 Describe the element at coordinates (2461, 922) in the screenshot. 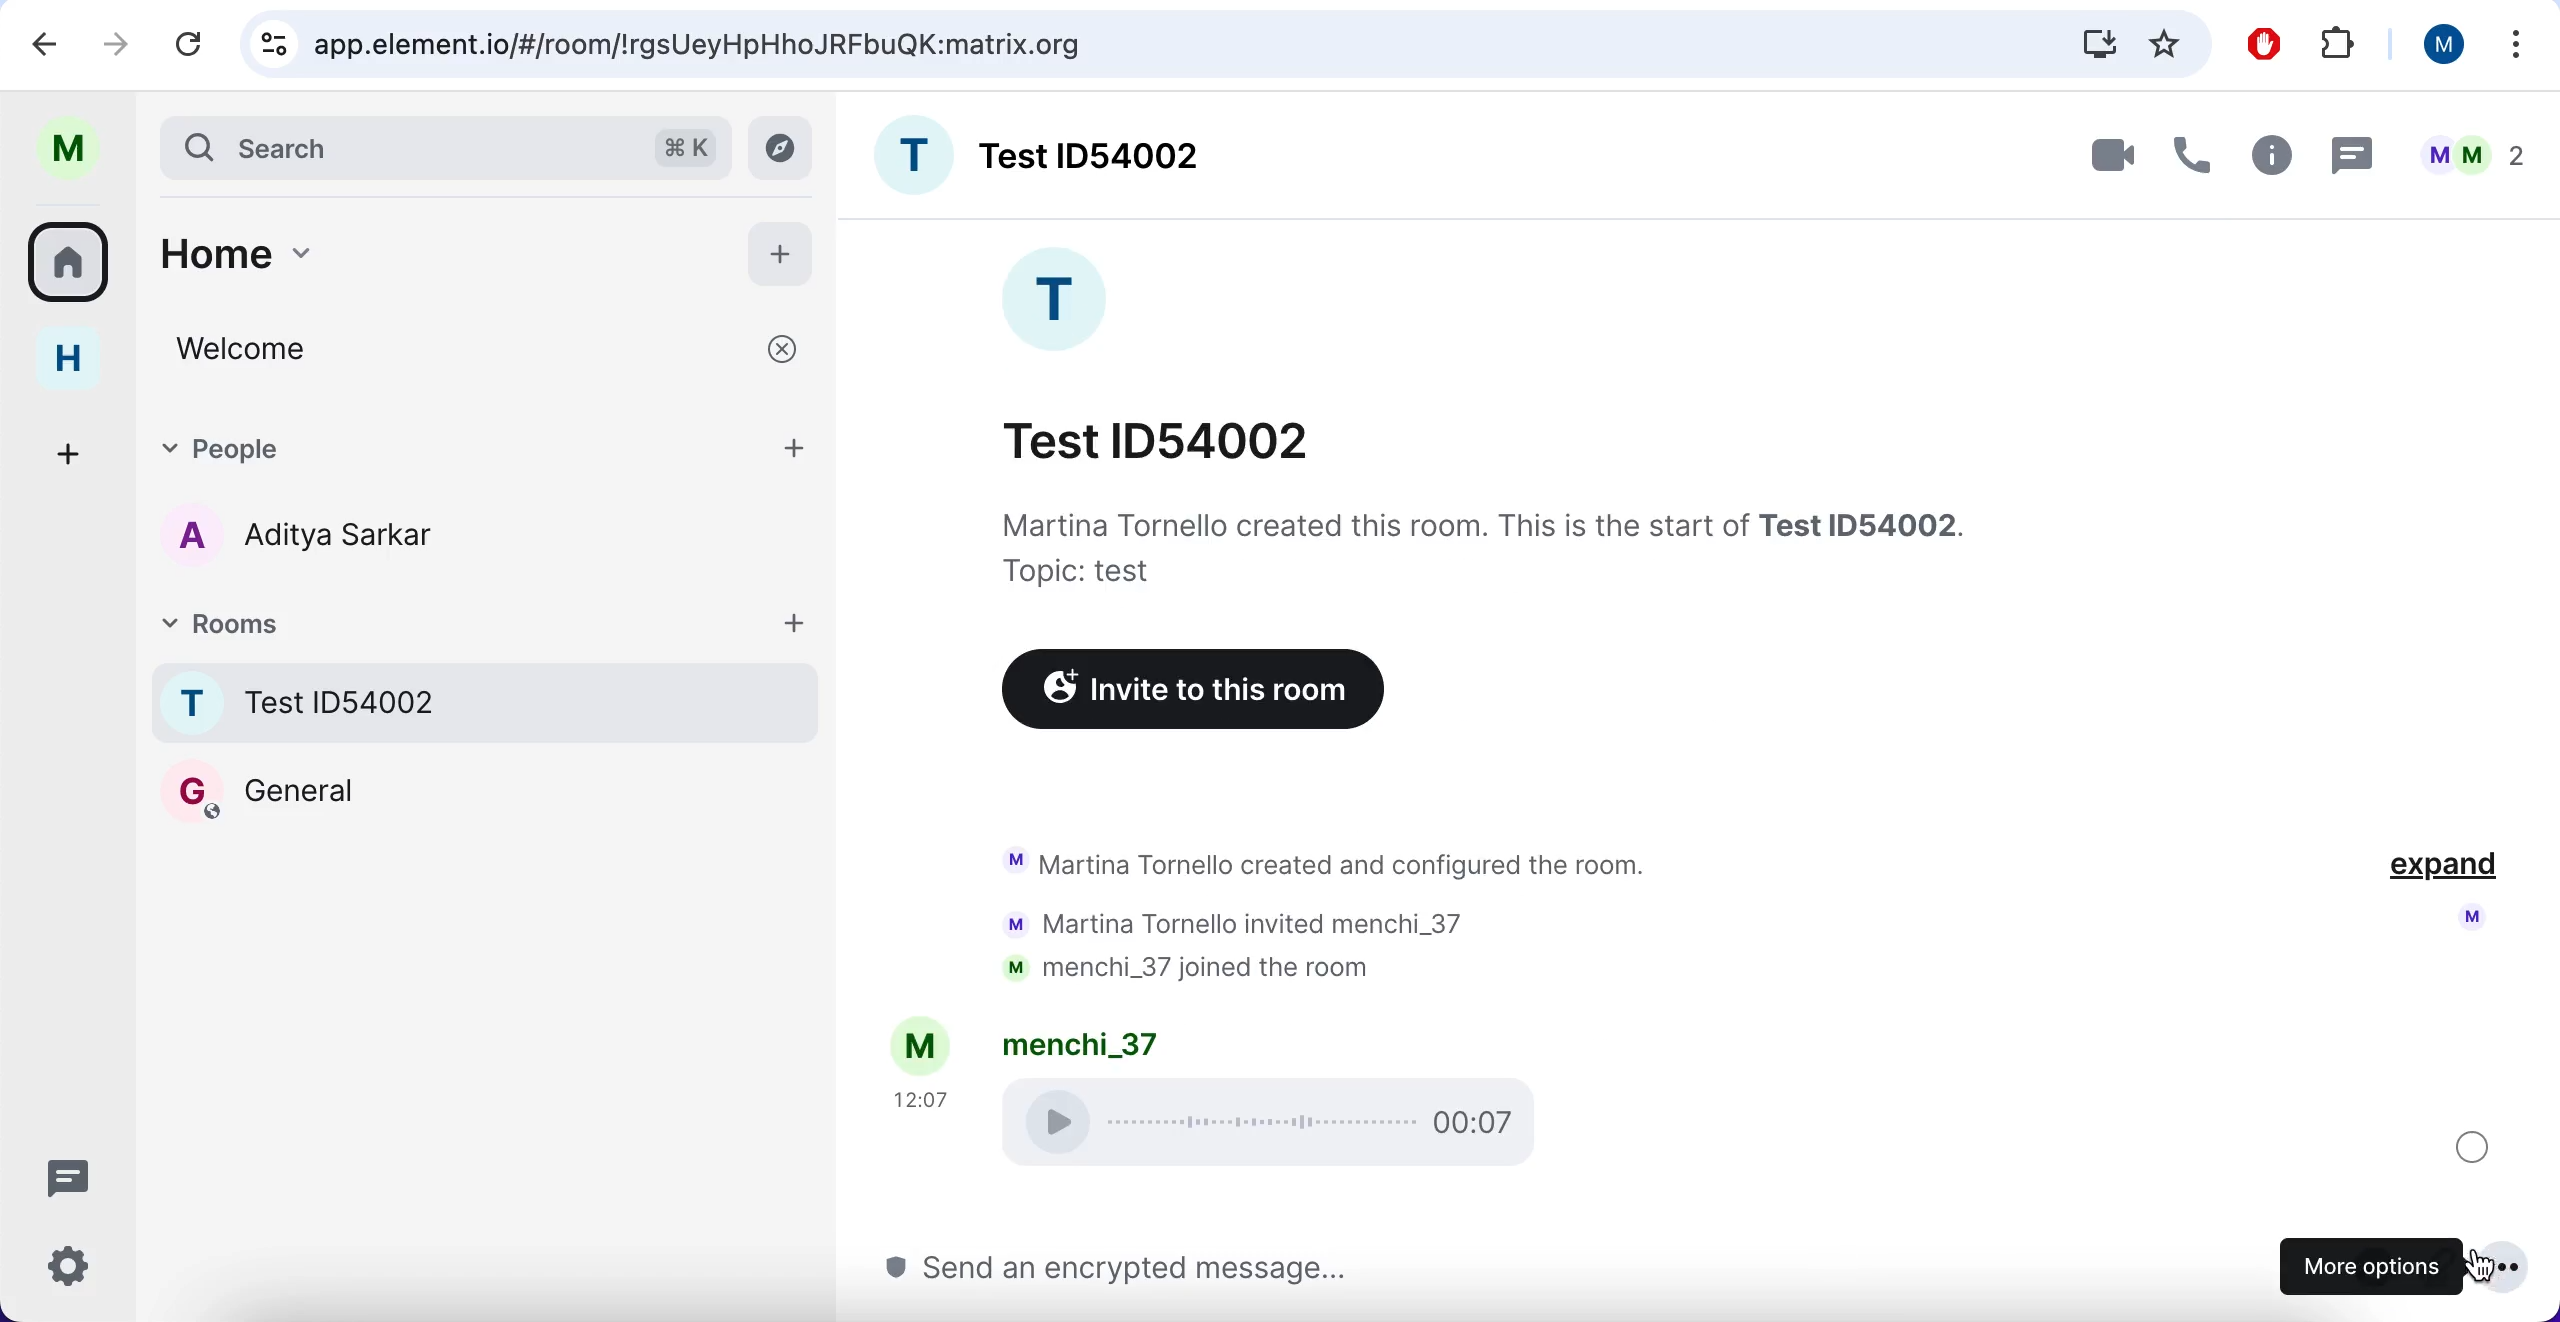

I see `profile pictur` at that location.